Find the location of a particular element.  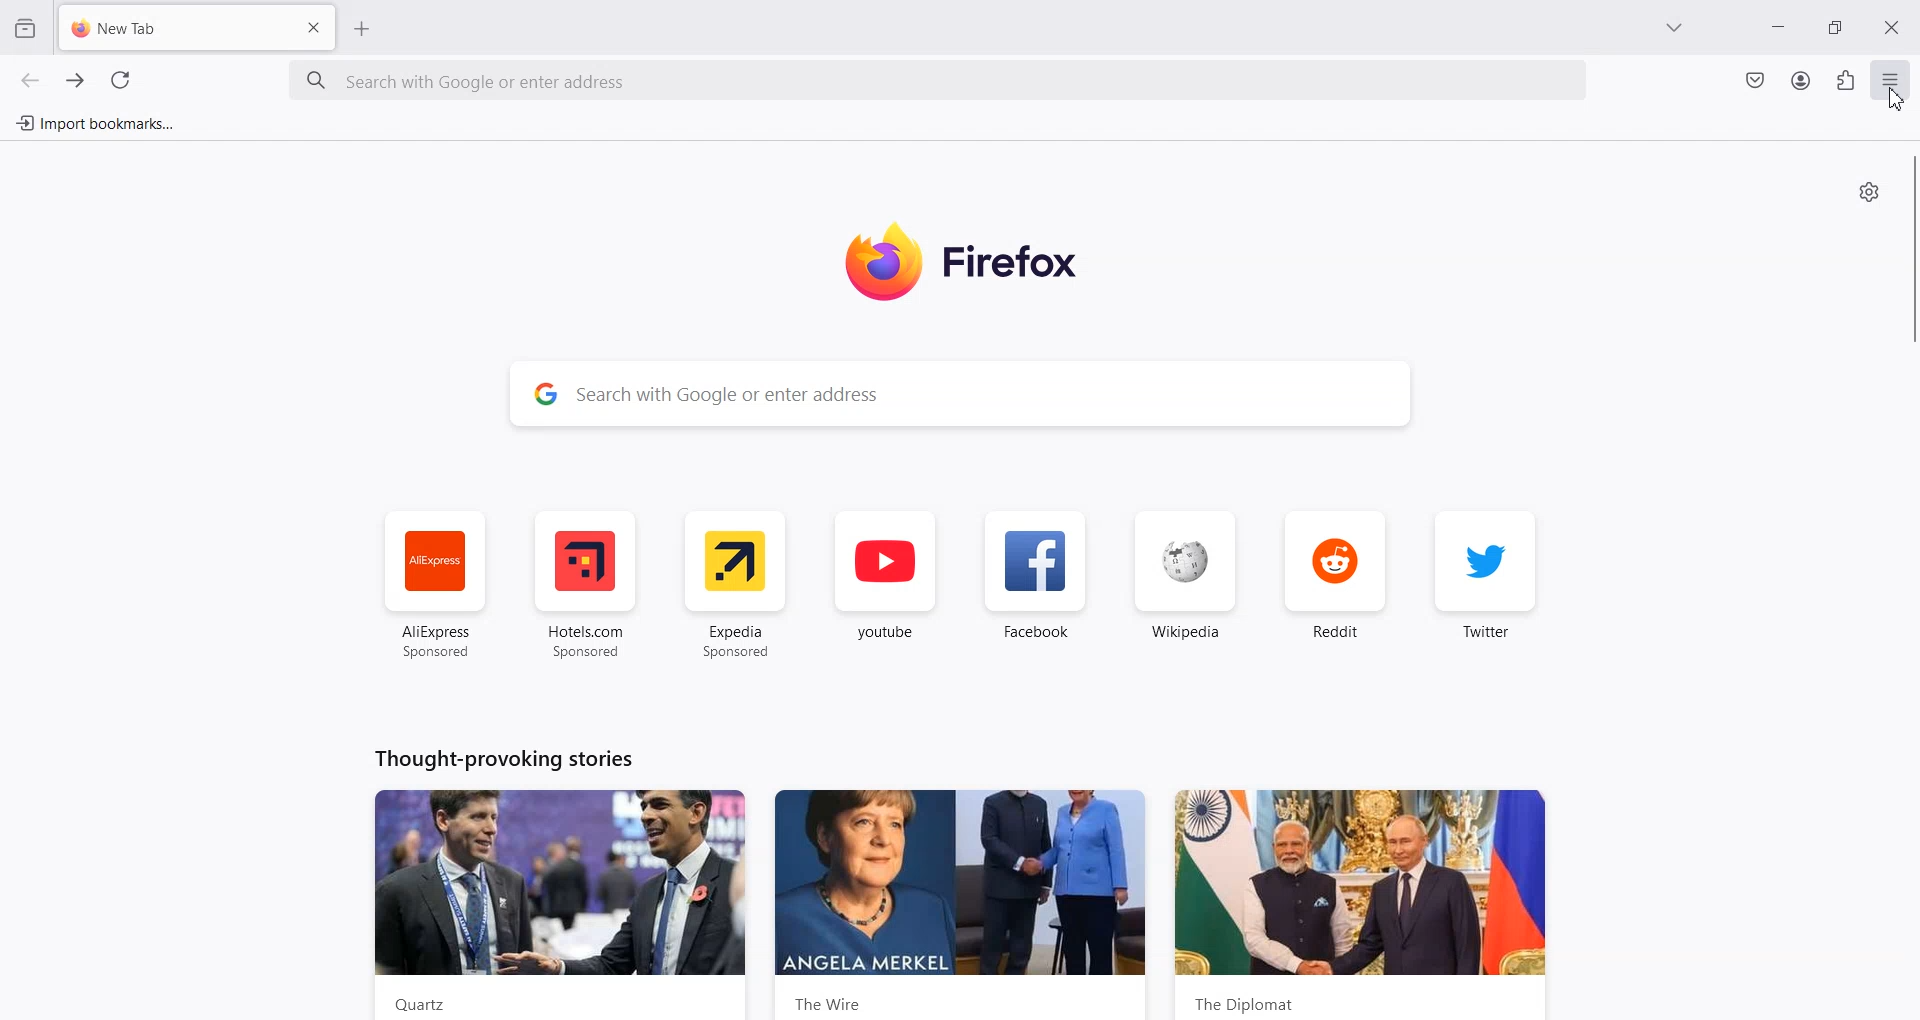

List all Tab is located at coordinates (1672, 27).